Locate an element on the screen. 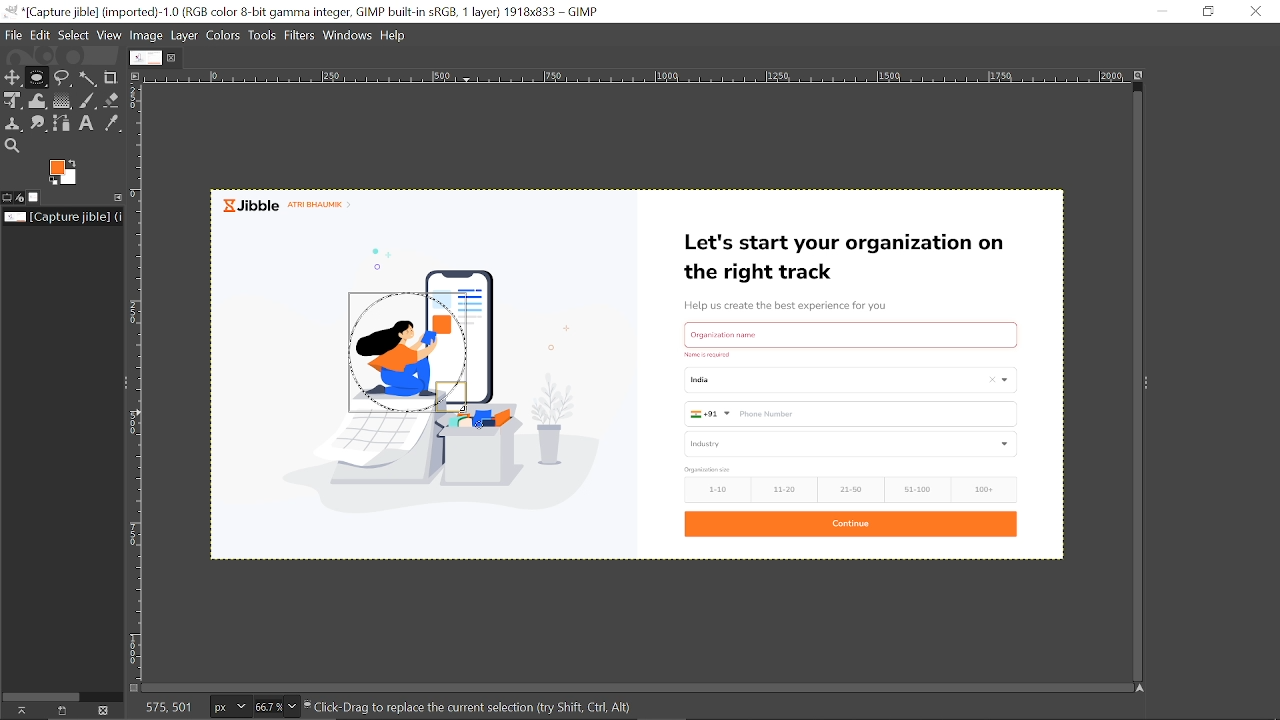  Pixels is located at coordinates (227, 708).